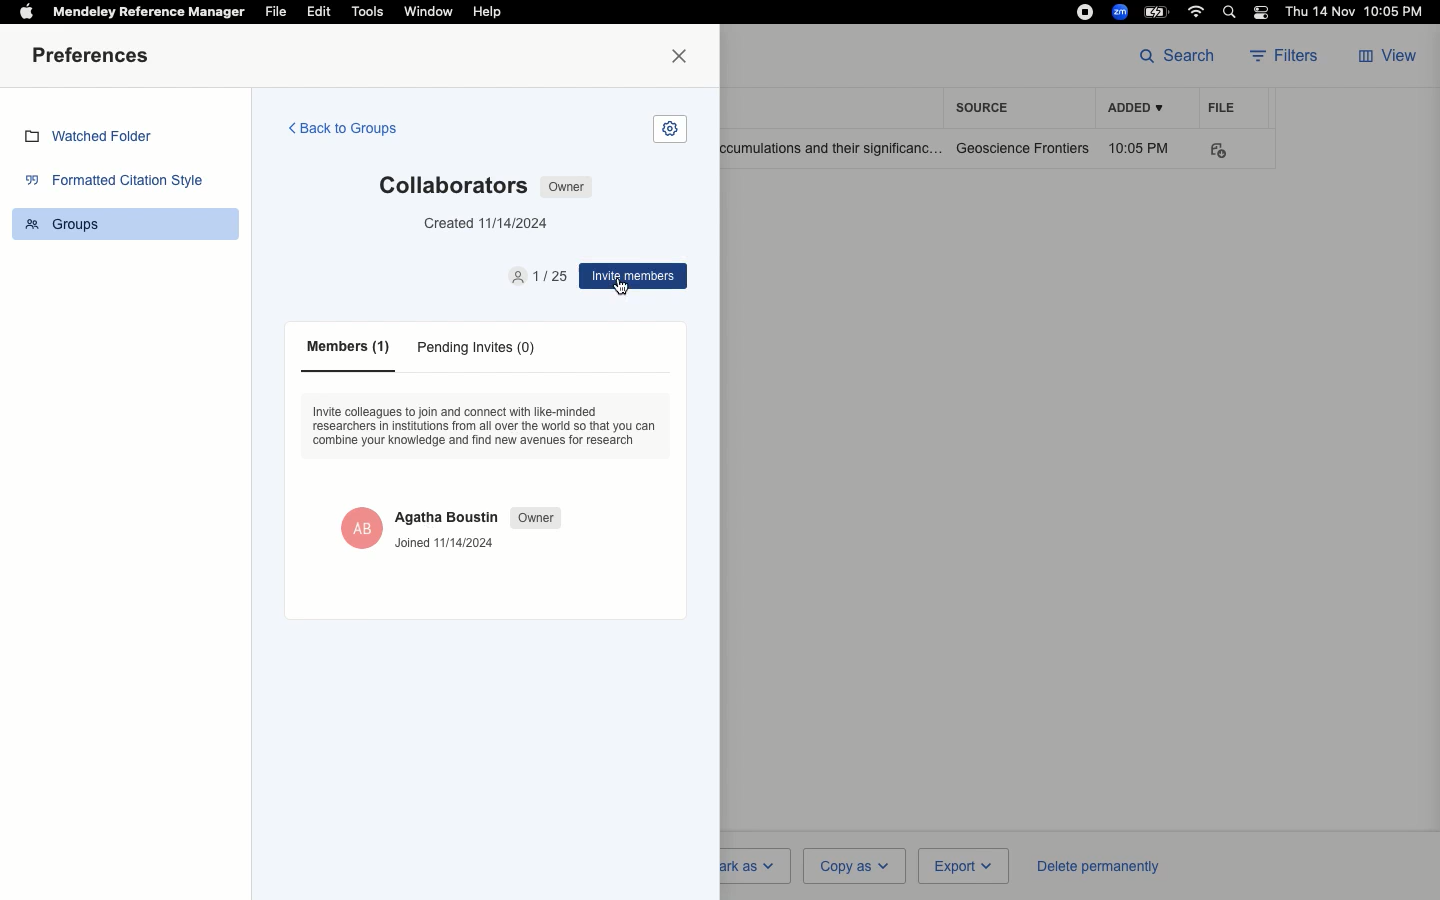 This screenshot has height=900, width=1440. What do you see at coordinates (853, 865) in the screenshot?
I see `Copy as` at bounding box center [853, 865].